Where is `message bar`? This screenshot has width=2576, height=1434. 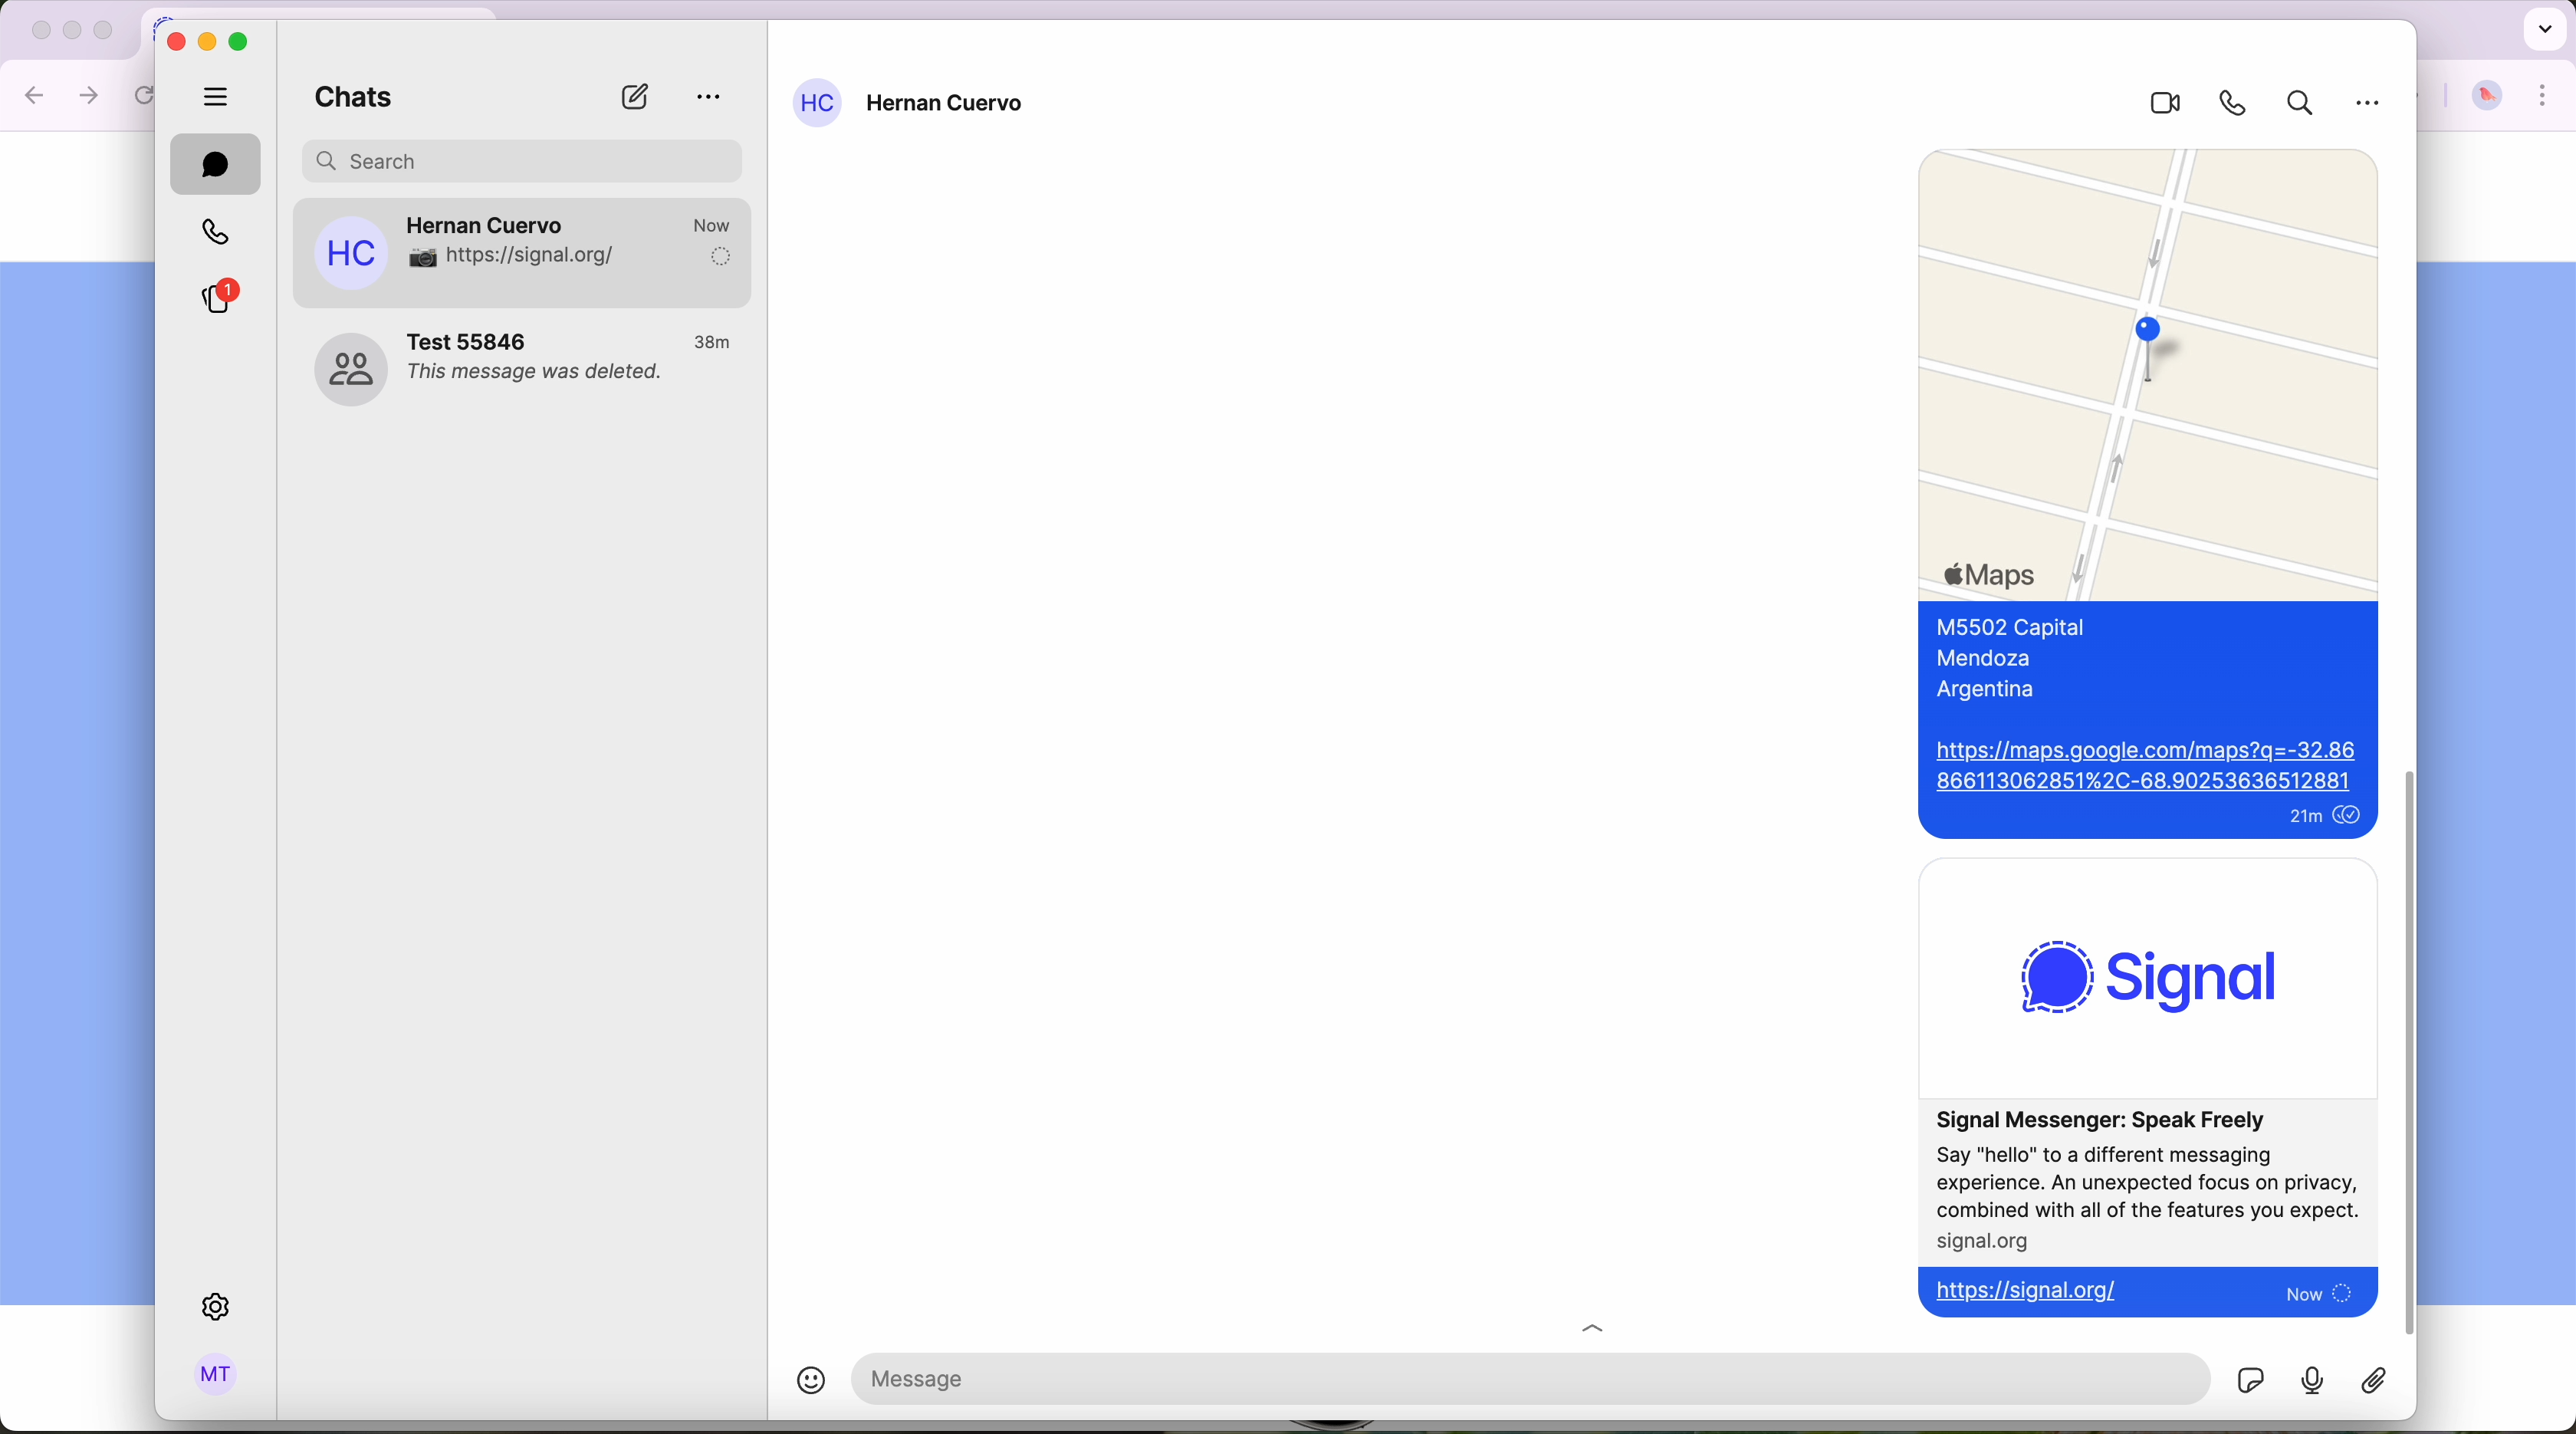
message bar is located at coordinates (1378, 1377).